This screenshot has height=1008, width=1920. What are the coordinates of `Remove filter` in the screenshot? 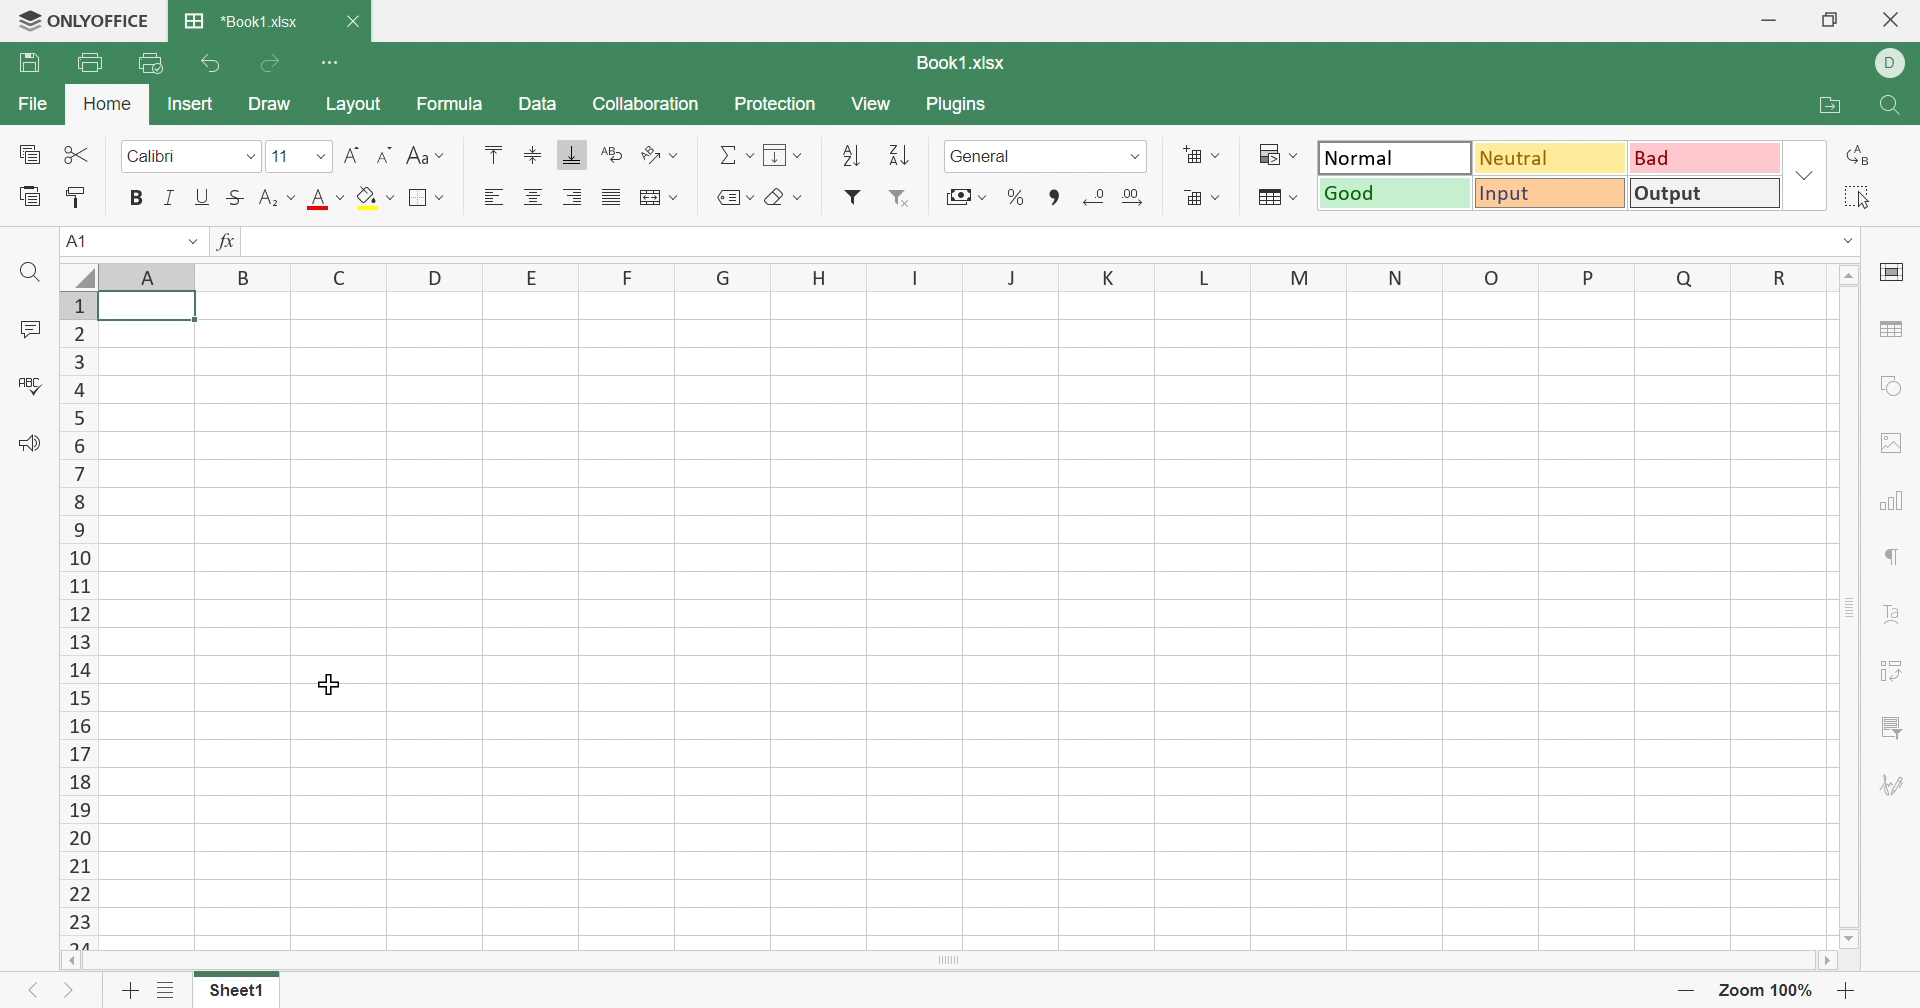 It's located at (904, 199).